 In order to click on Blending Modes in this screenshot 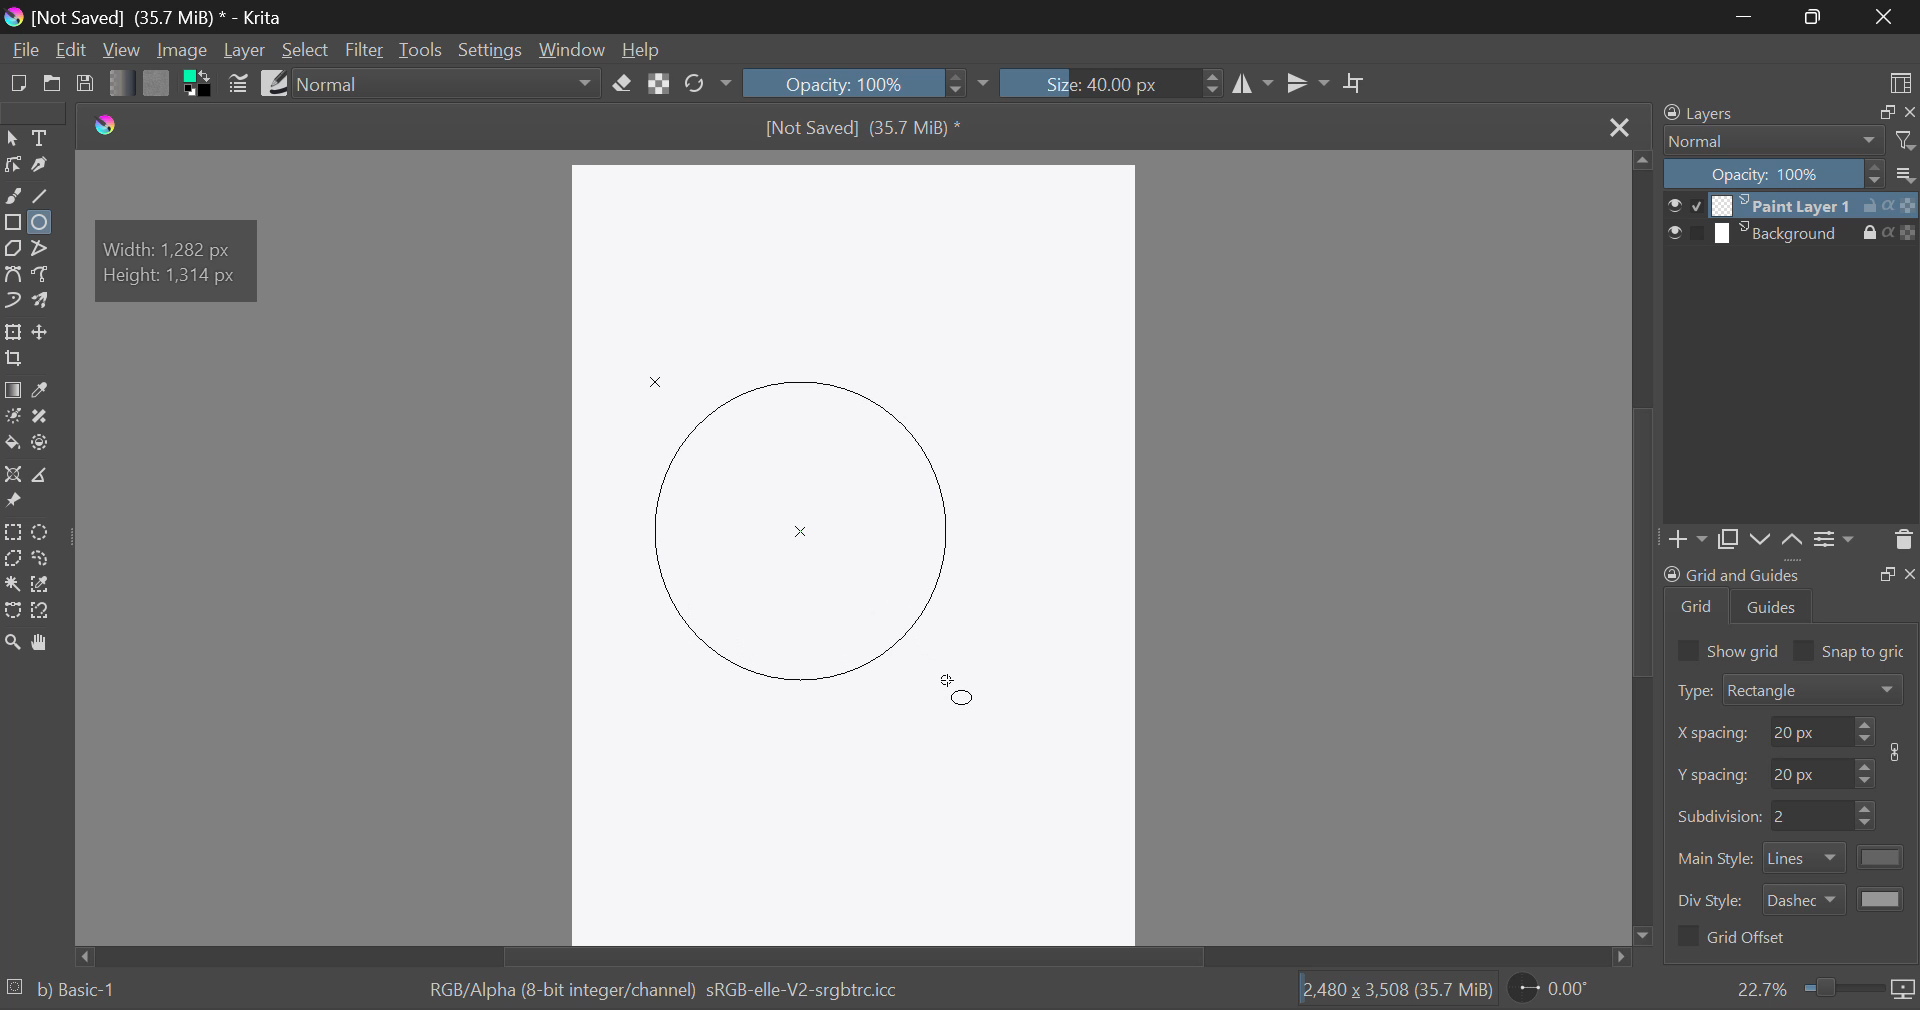, I will do `click(1789, 142)`.